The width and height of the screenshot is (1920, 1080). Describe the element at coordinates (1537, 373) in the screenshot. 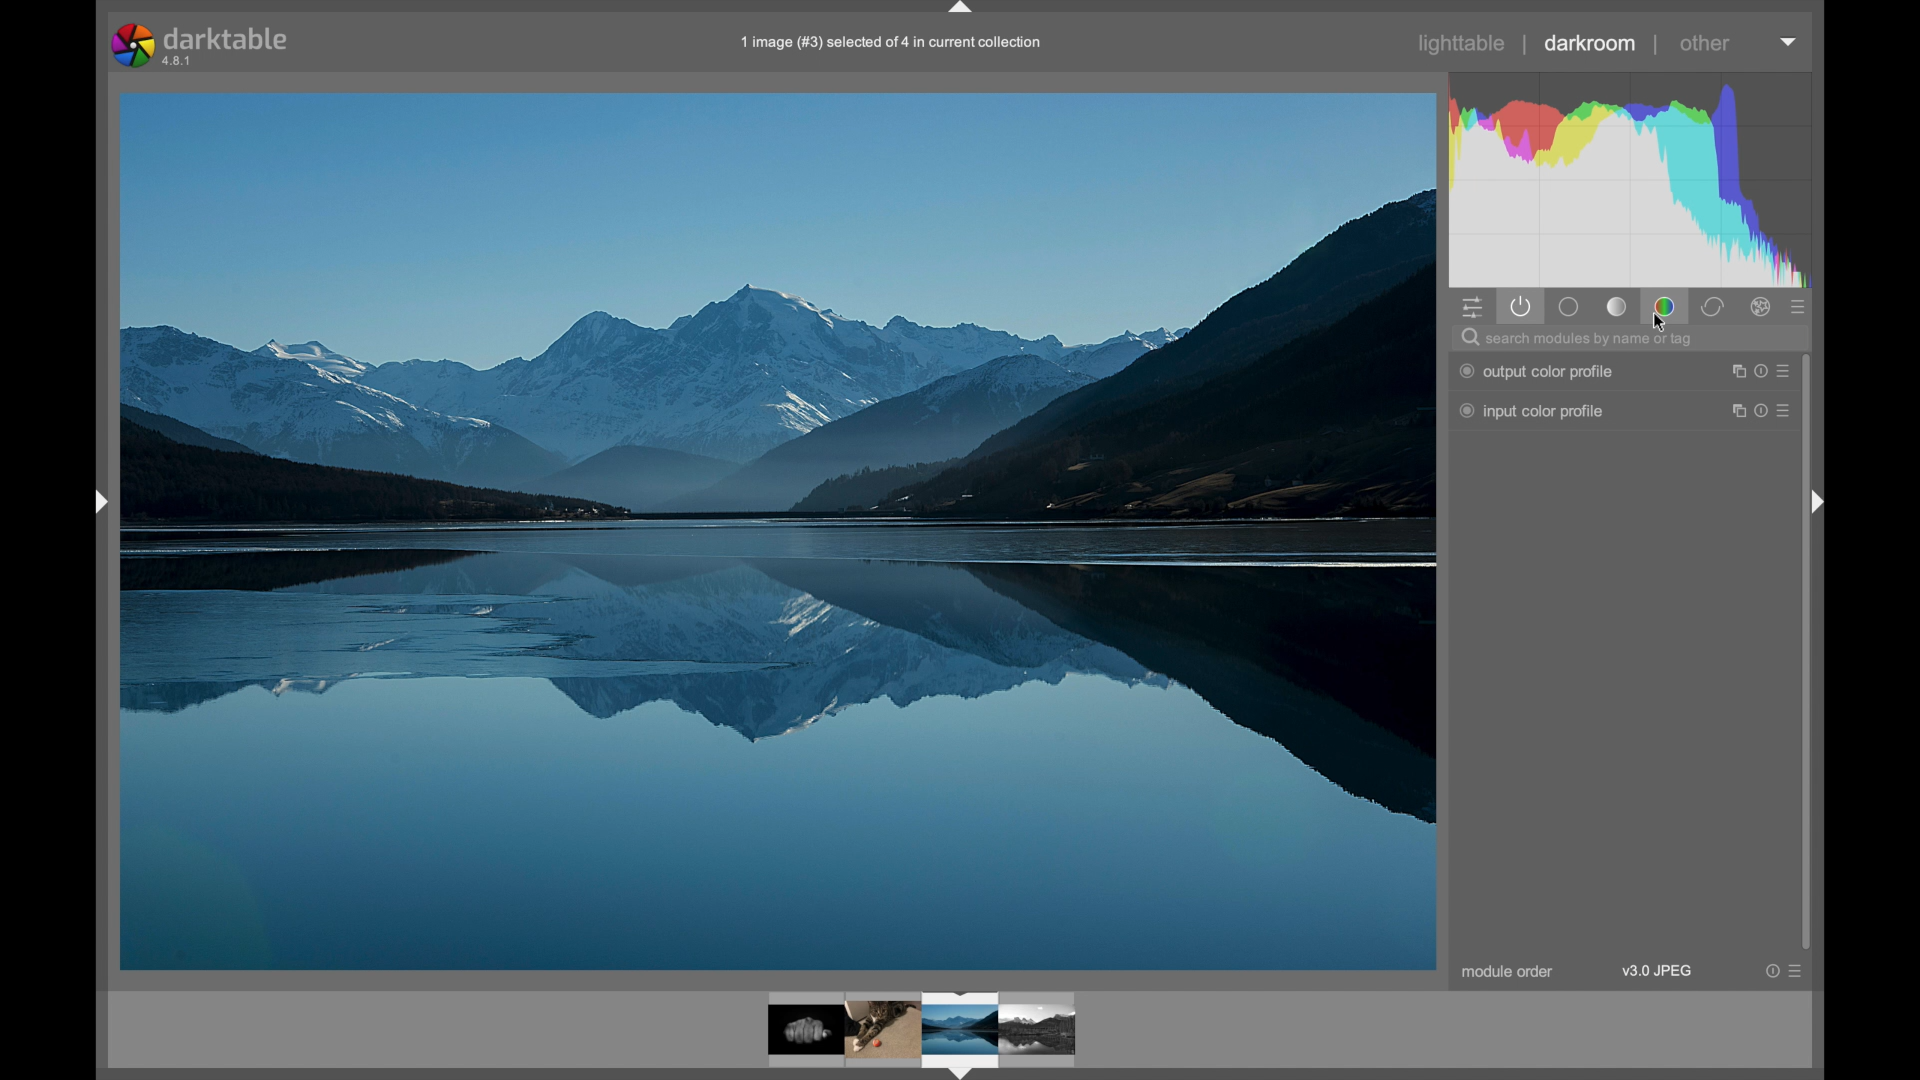

I see `output color profile` at that location.